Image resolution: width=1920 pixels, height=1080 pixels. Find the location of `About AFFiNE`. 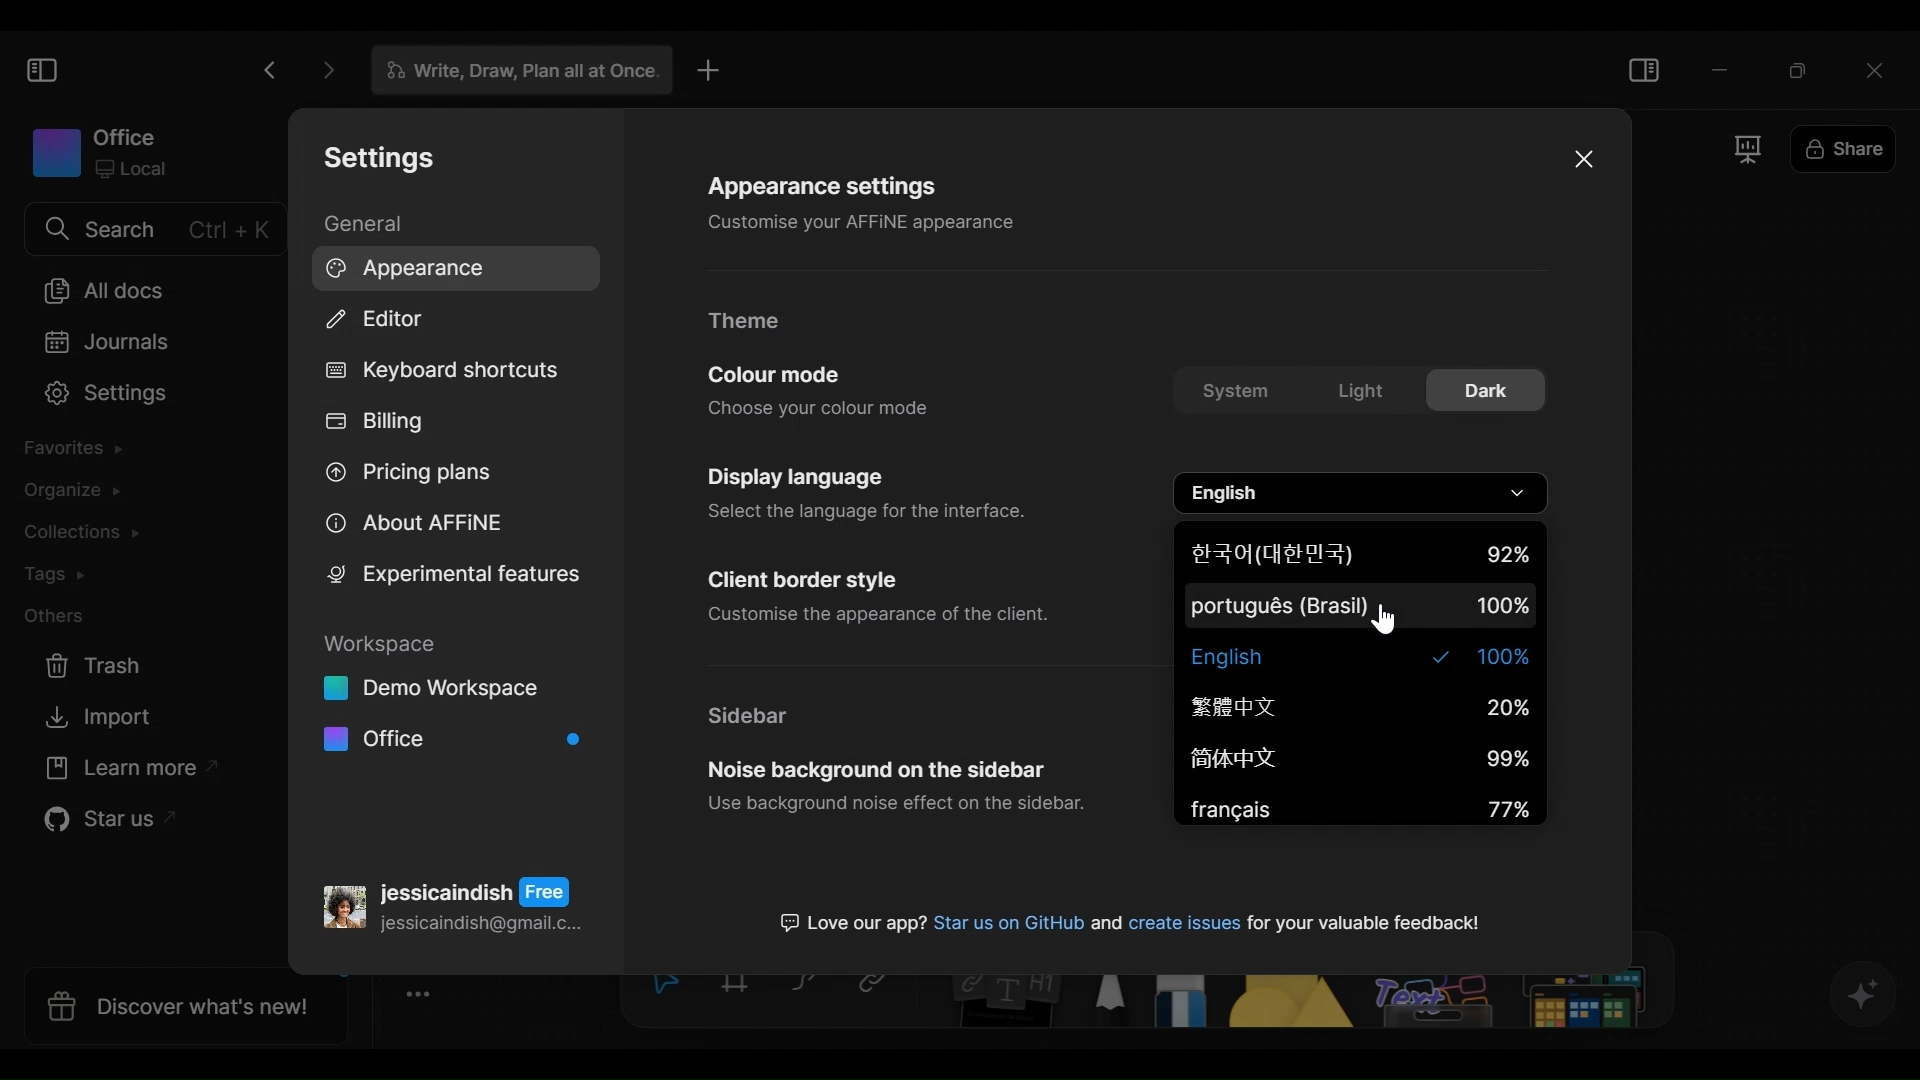

About AFFiNE is located at coordinates (411, 524).